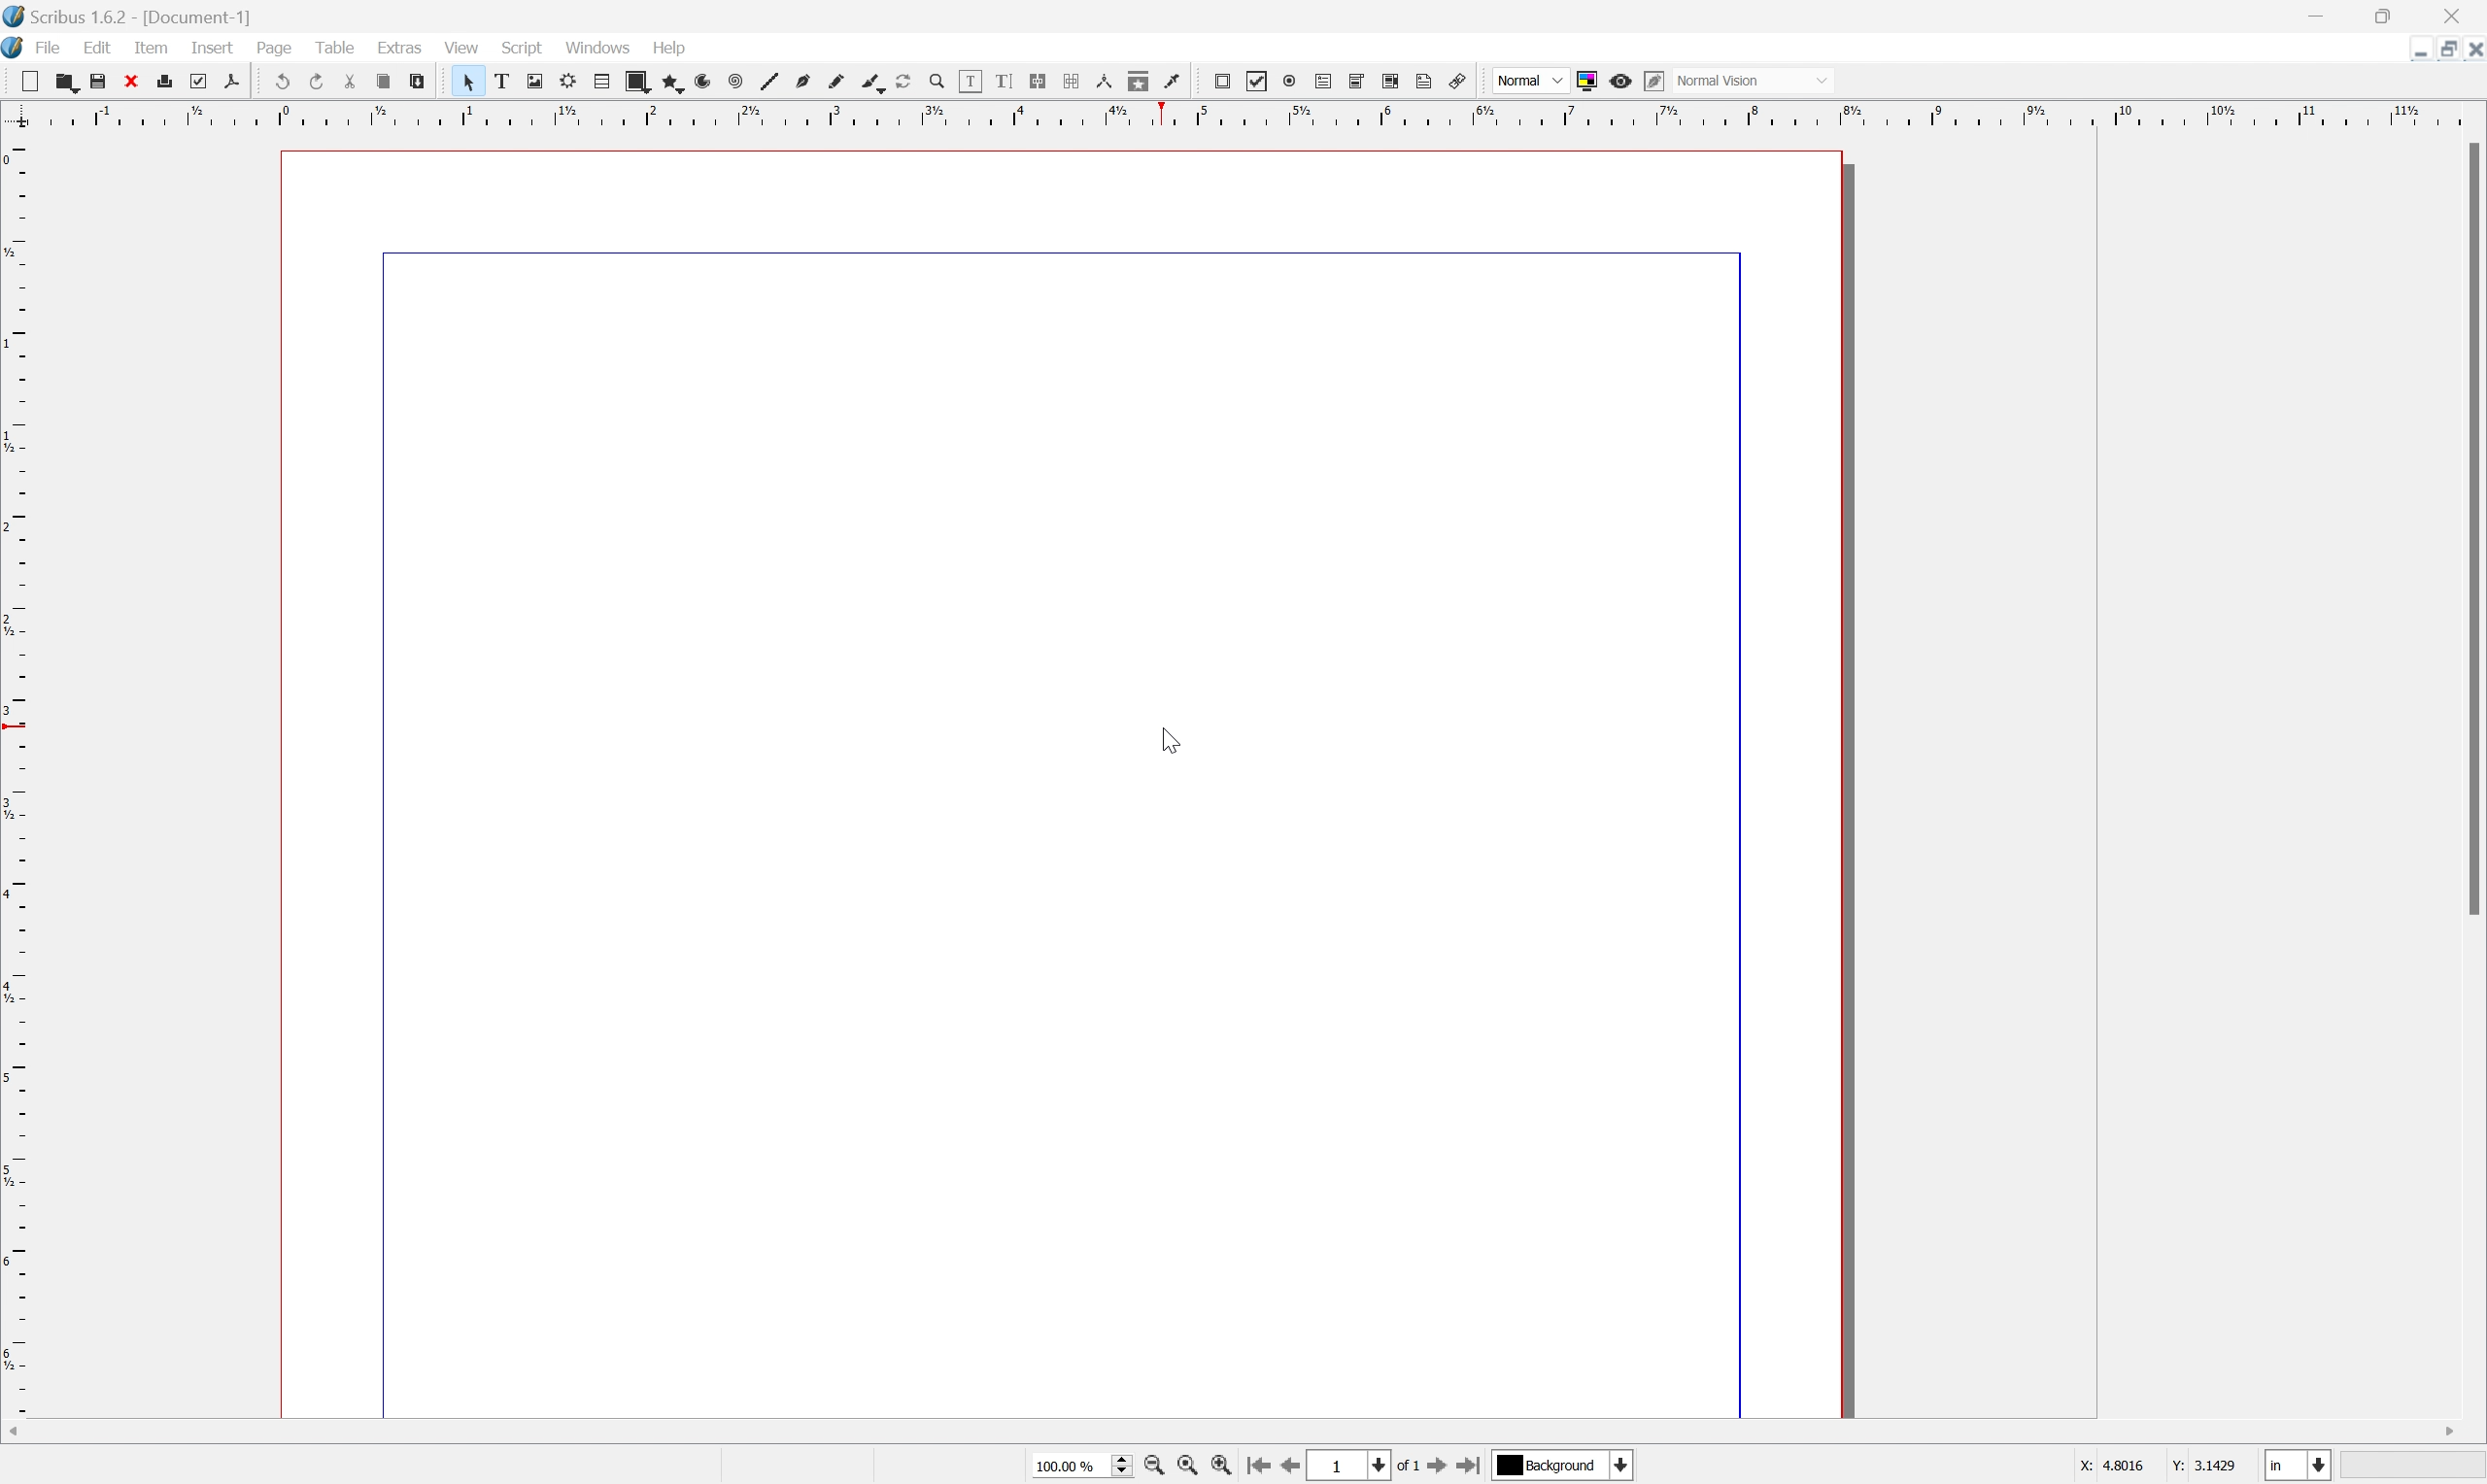 The width and height of the screenshot is (2487, 1484). Describe the element at coordinates (2385, 13) in the screenshot. I see `restore down` at that location.